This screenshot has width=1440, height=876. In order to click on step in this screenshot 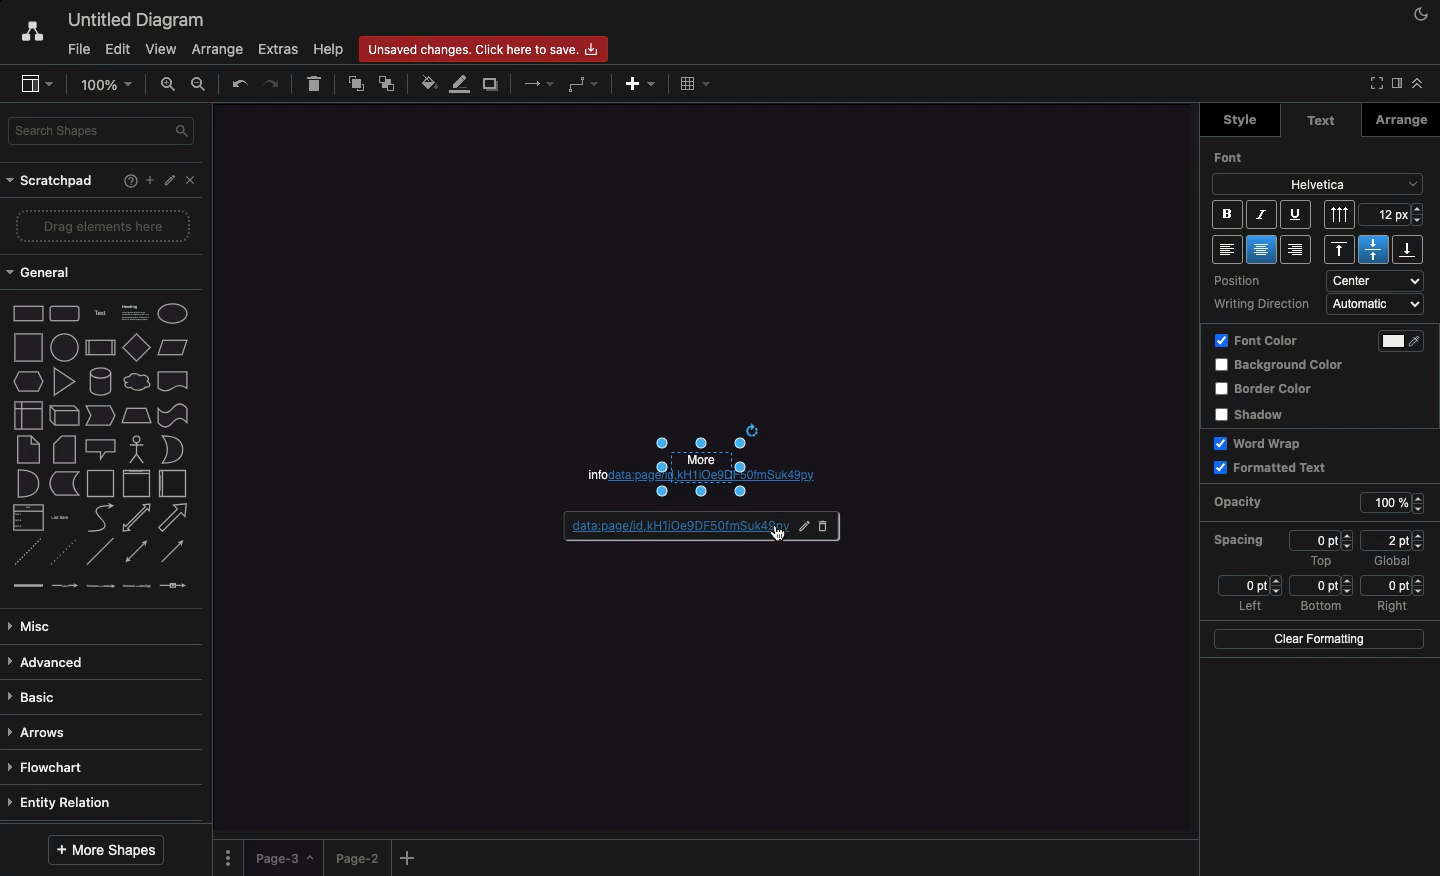, I will do `click(100, 415)`.